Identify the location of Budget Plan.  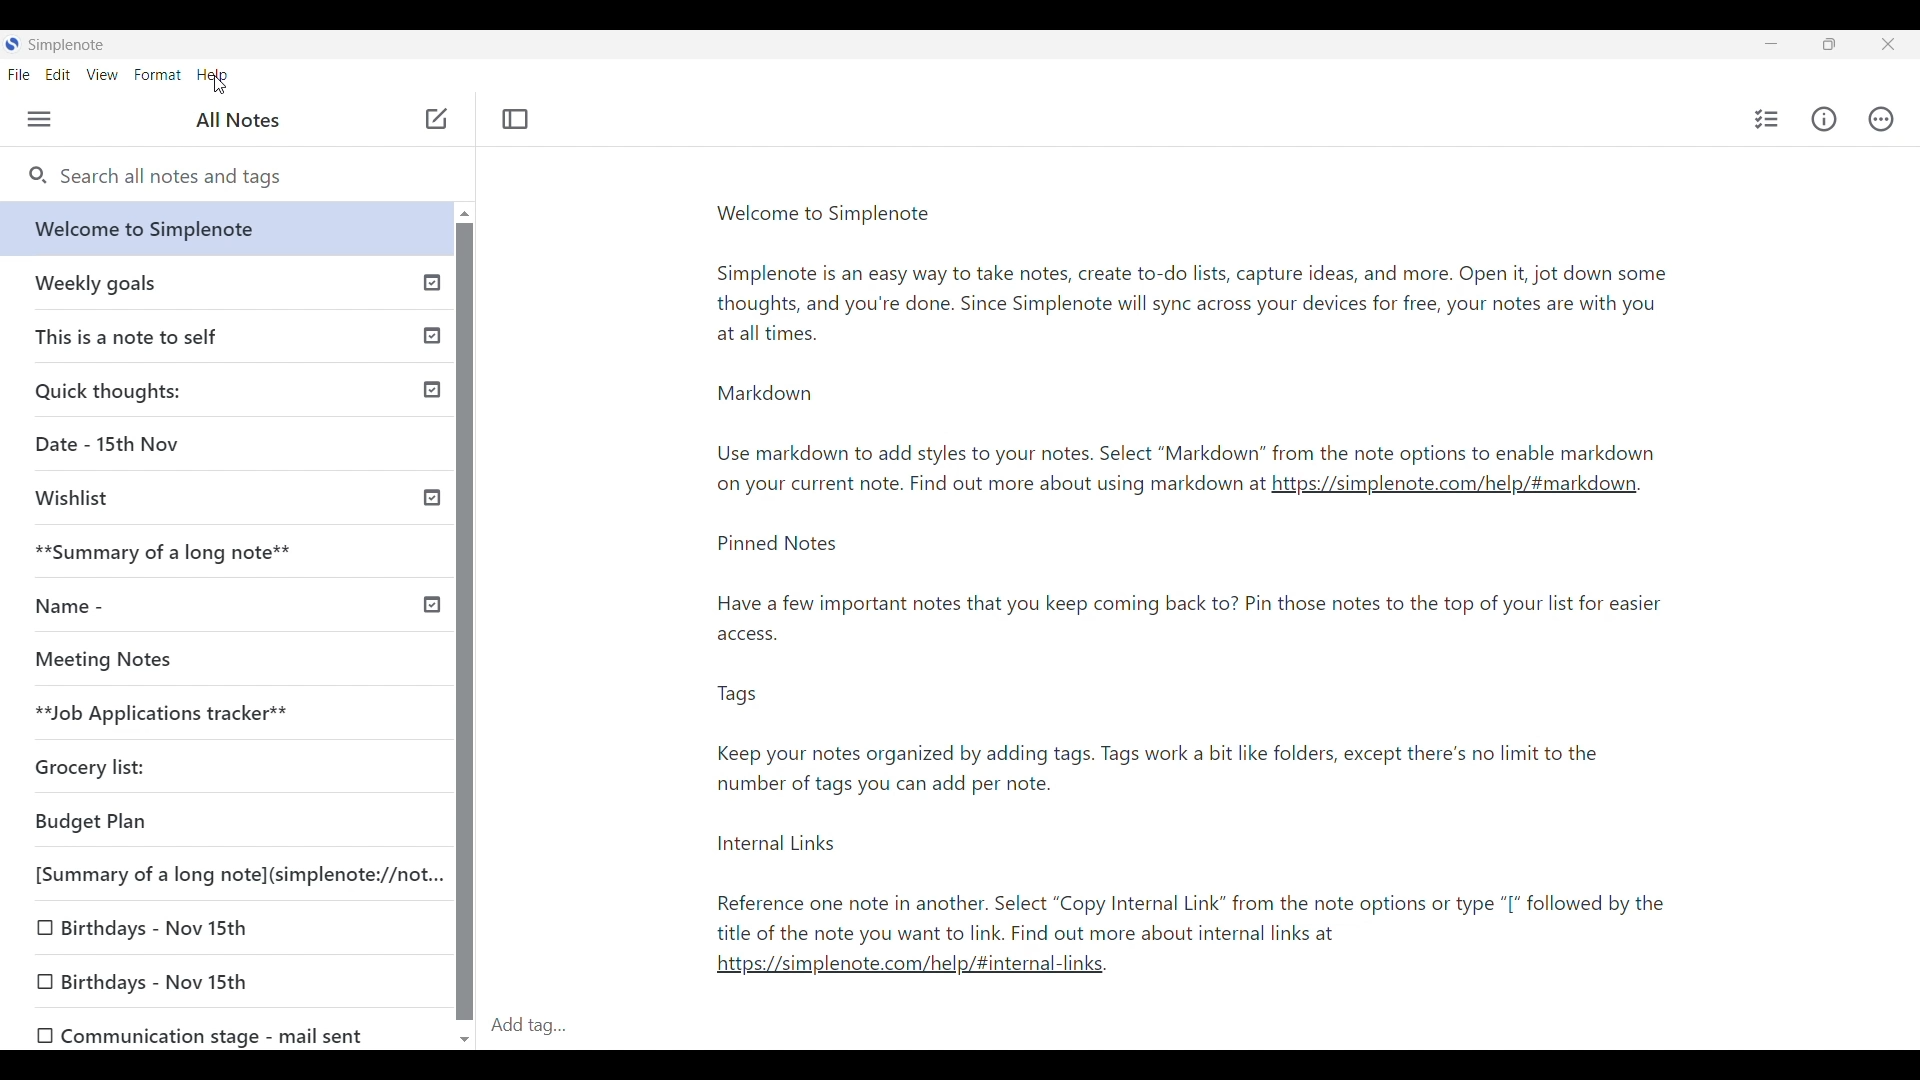
(113, 822).